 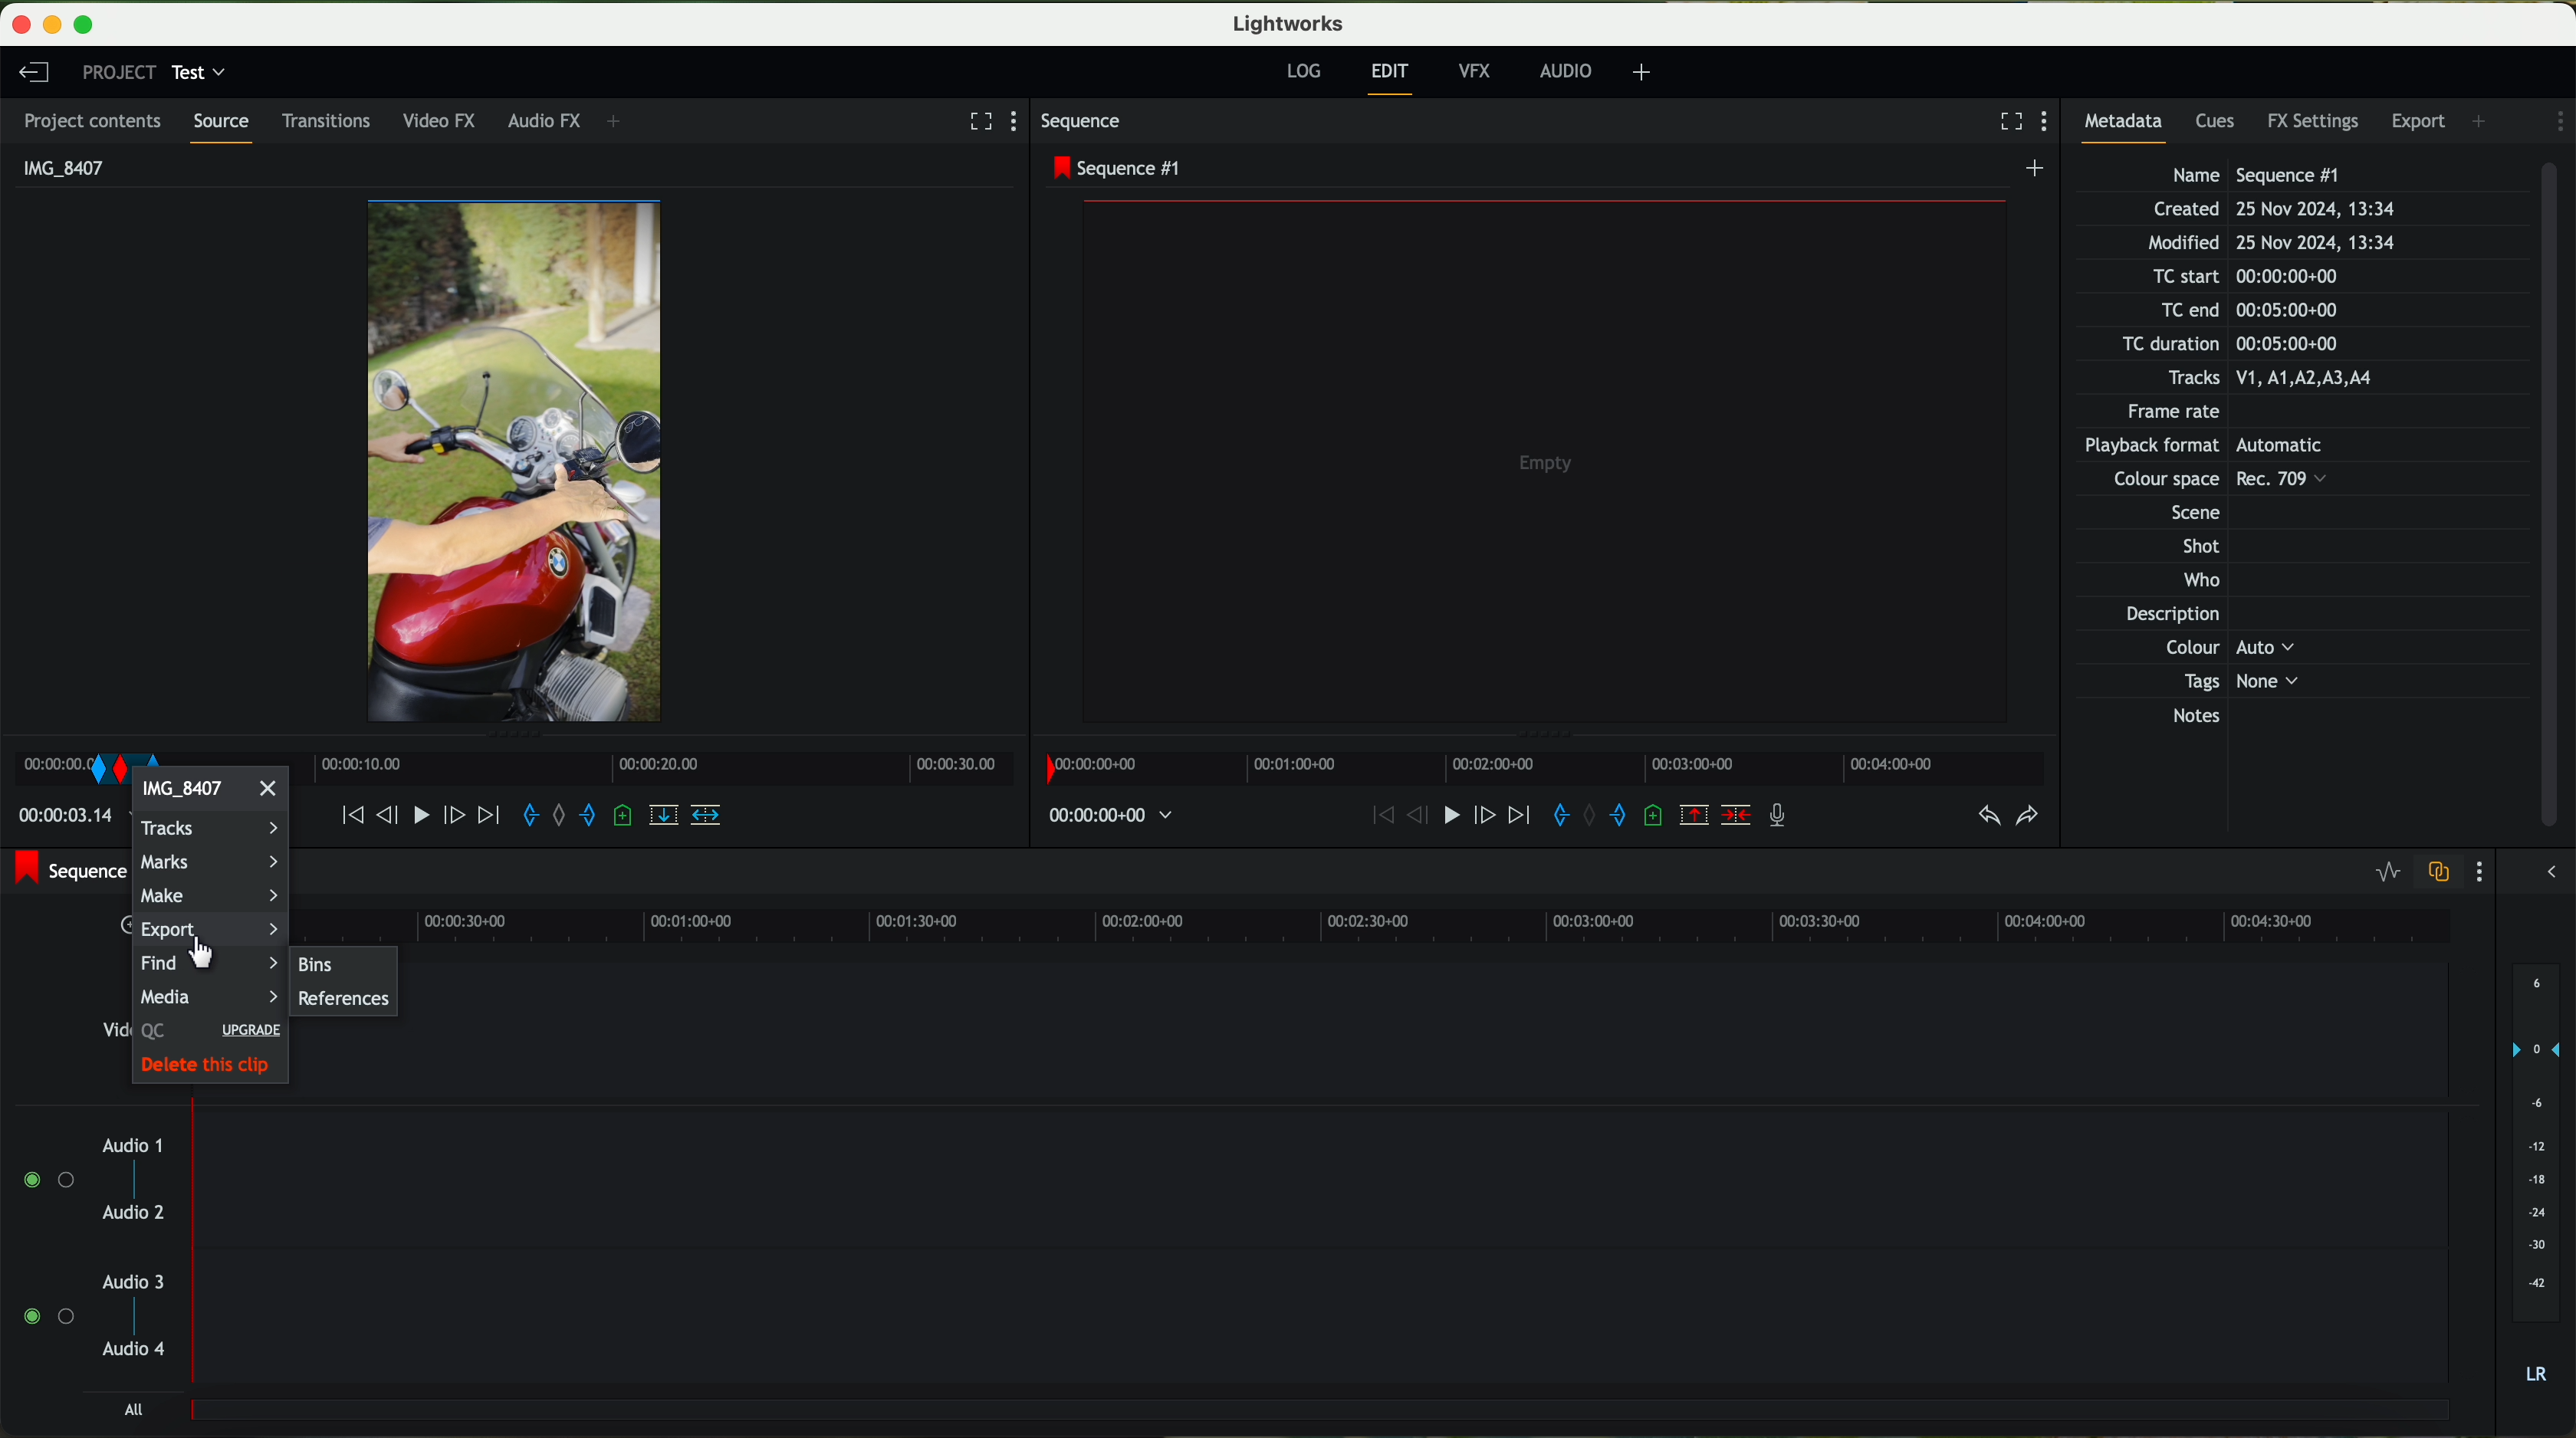 What do you see at coordinates (153, 73) in the screenshot?
I see `project: test` at bounding box center [153, 73].